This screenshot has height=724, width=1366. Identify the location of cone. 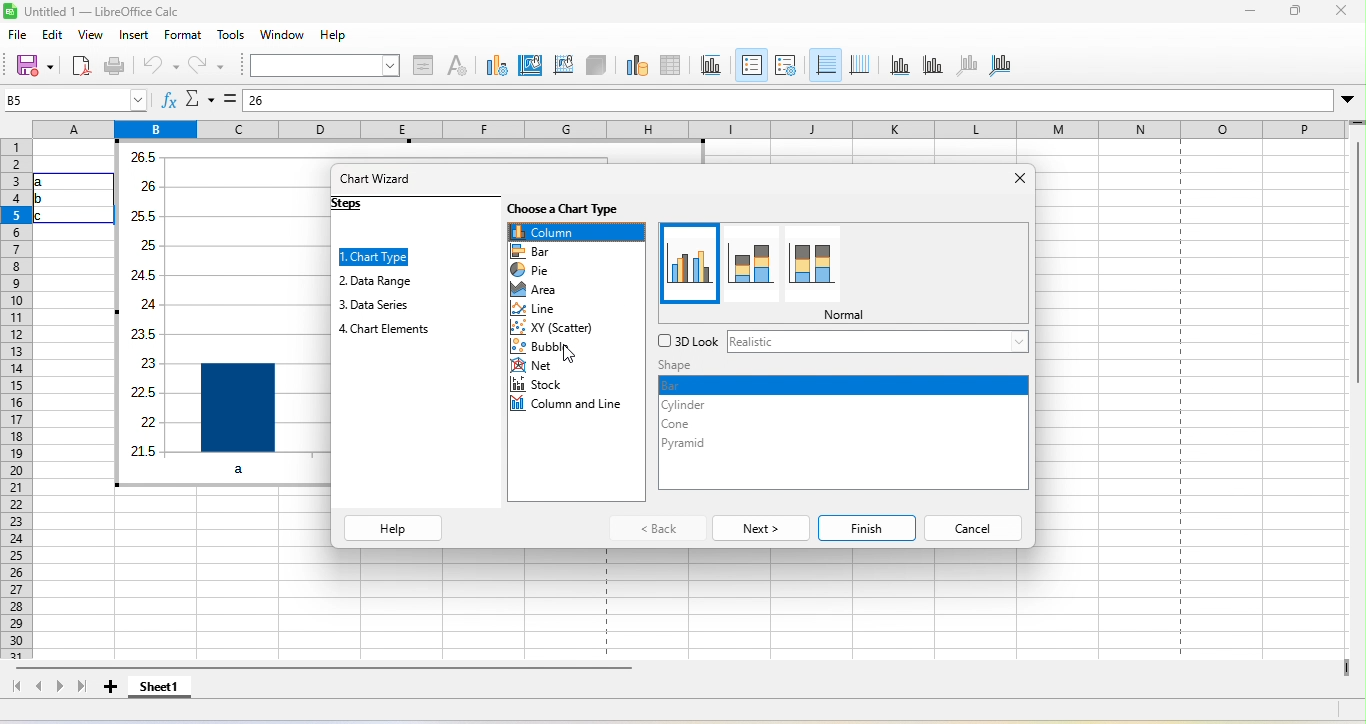
(678, 426).